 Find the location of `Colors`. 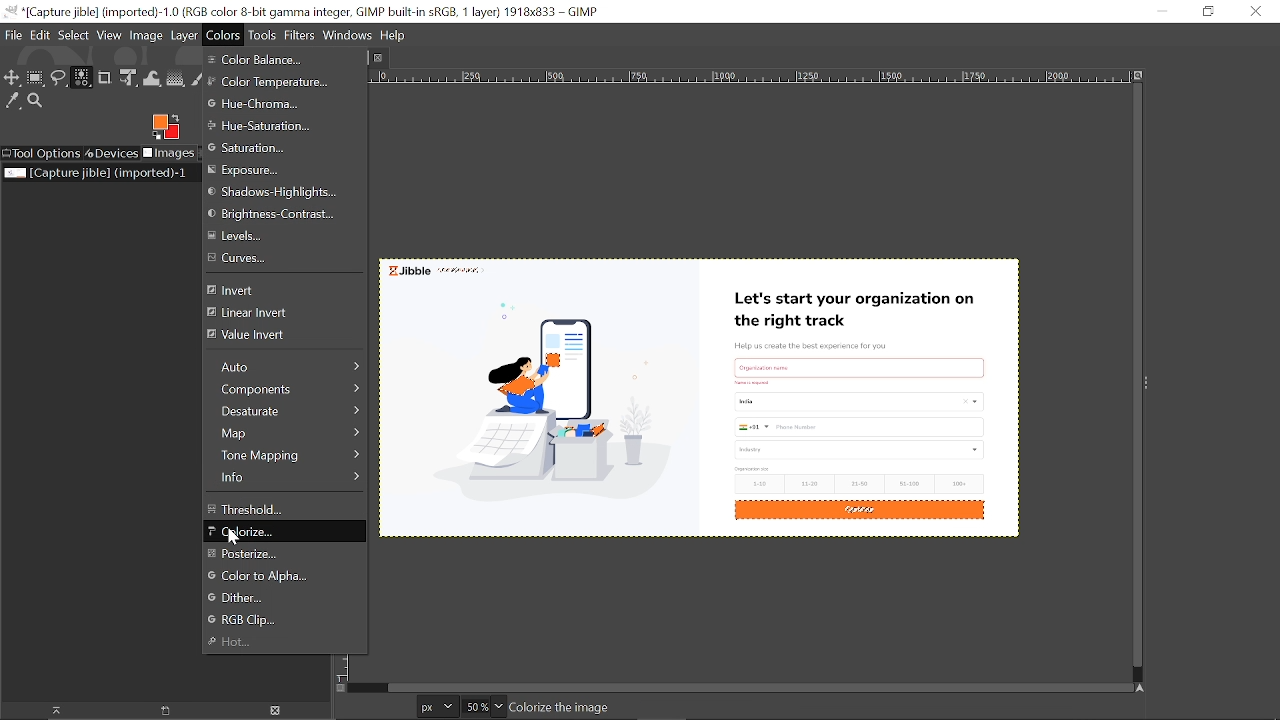

Colors is located at coordinates (224, 34).